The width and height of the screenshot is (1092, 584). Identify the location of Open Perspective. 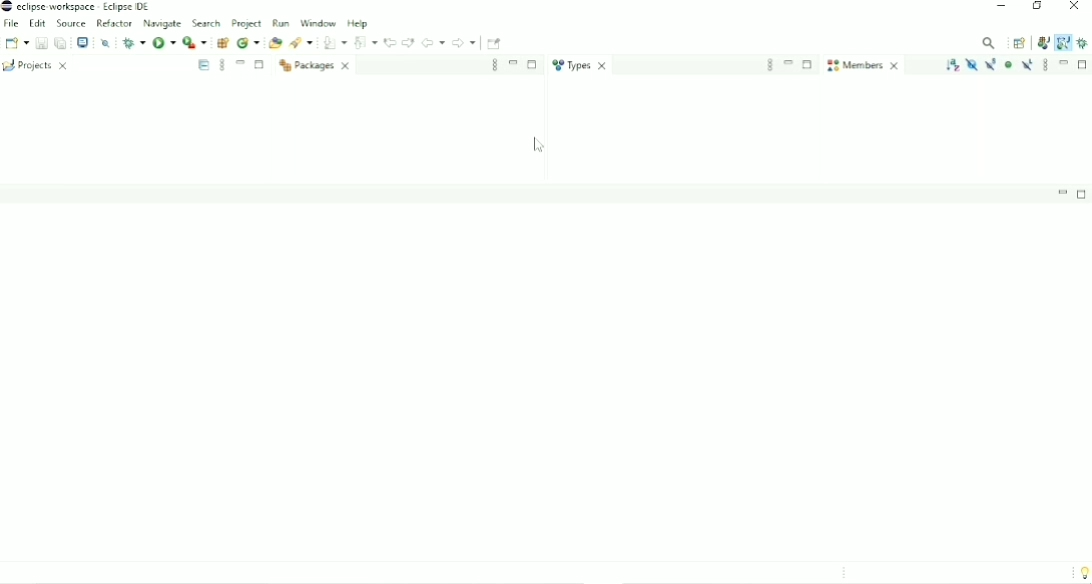
(1020, 43).